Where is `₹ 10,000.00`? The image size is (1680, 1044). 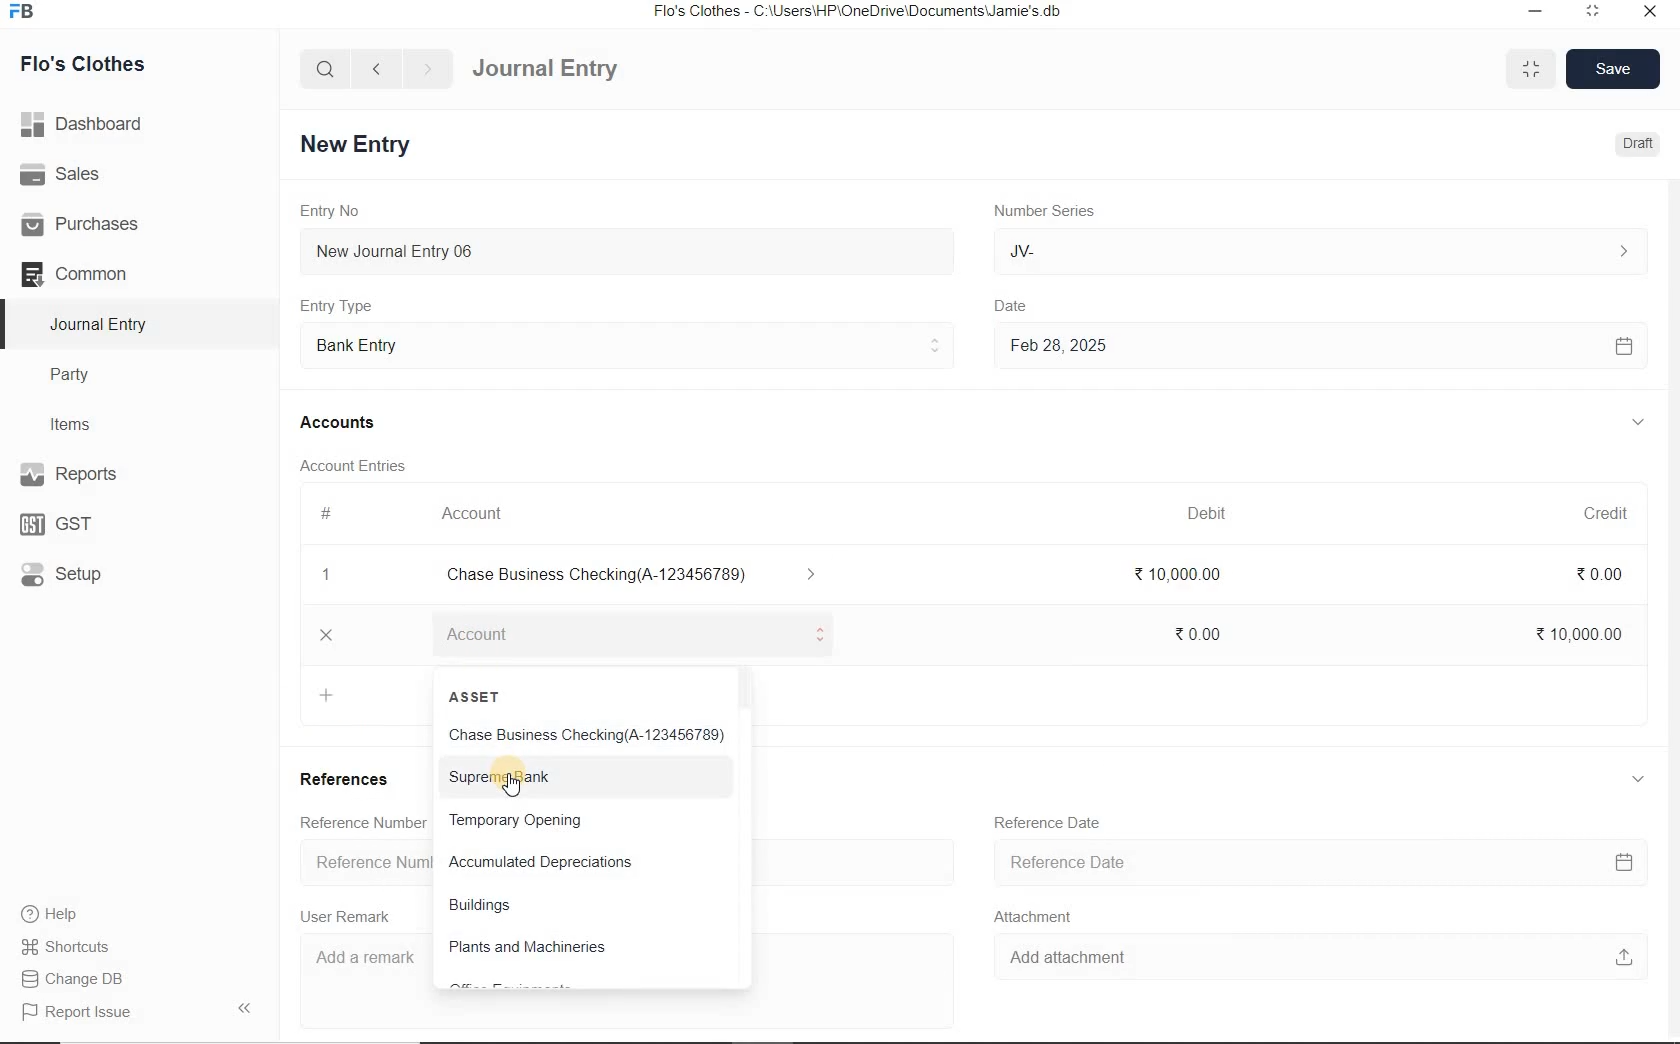
₹ 10,000.00 is located at coordinates (1179, 579).